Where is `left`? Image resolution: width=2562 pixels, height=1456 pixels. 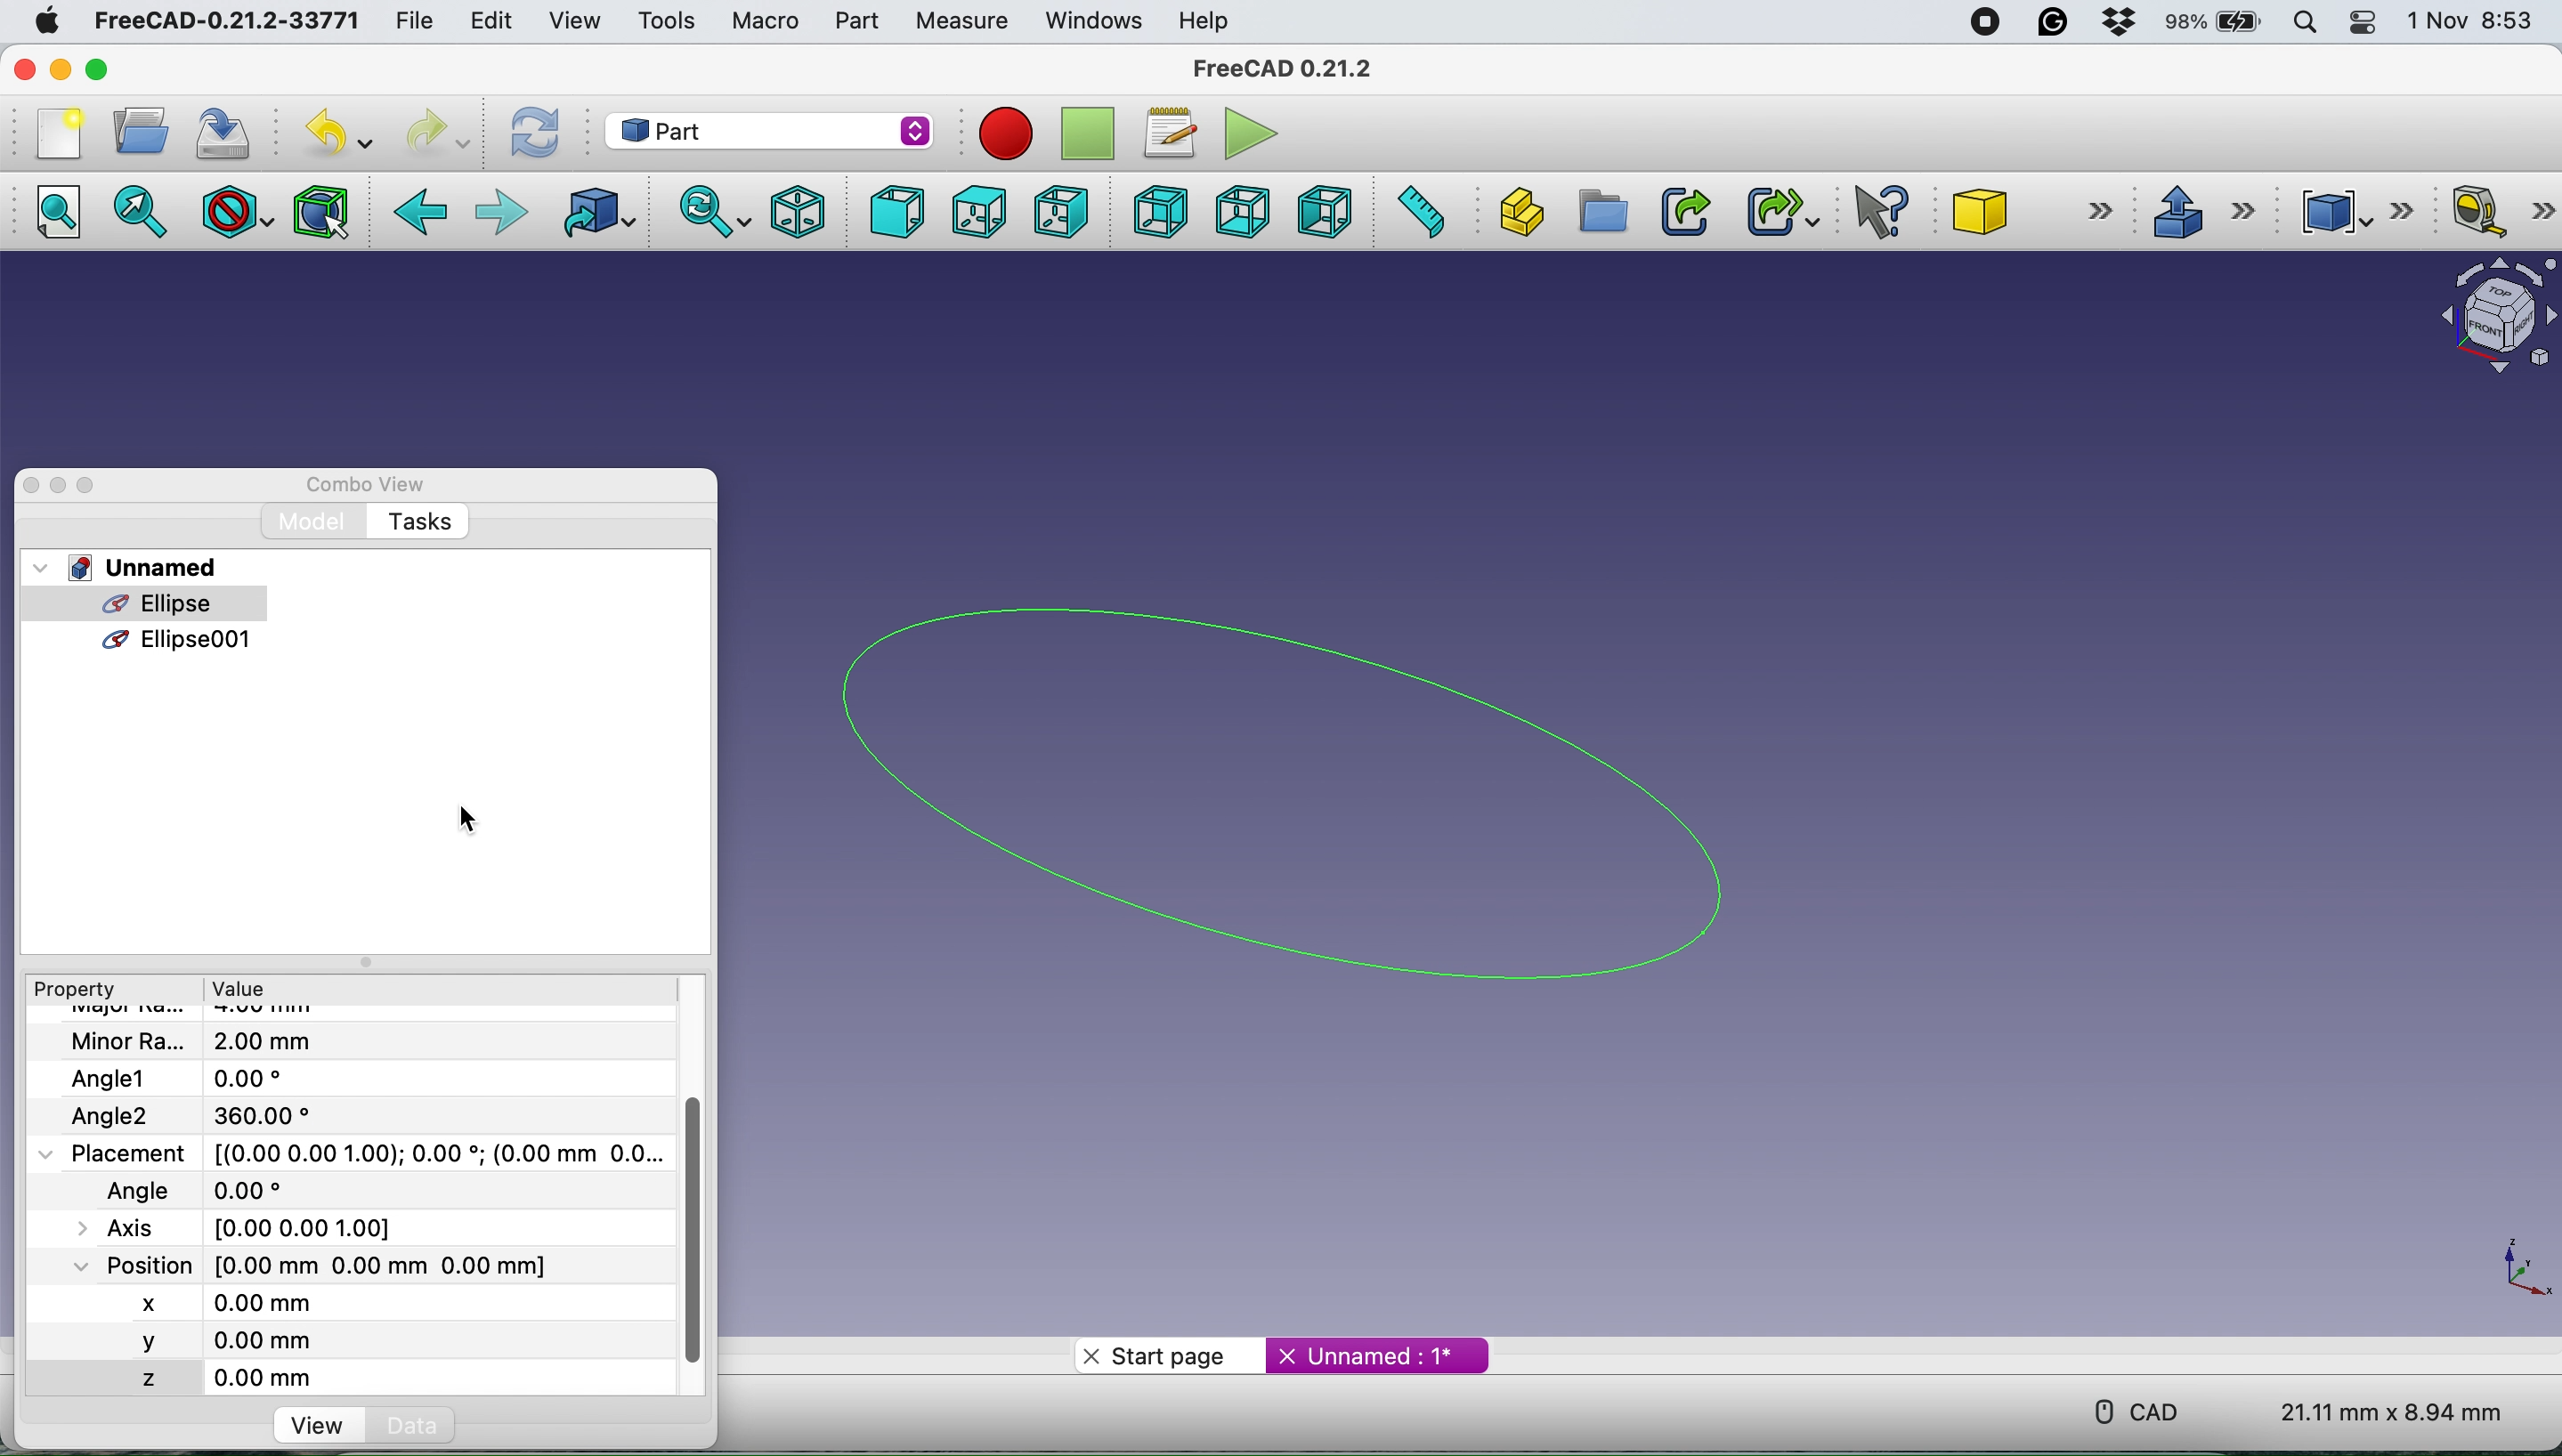
left is located at coordinates (1323, 212).